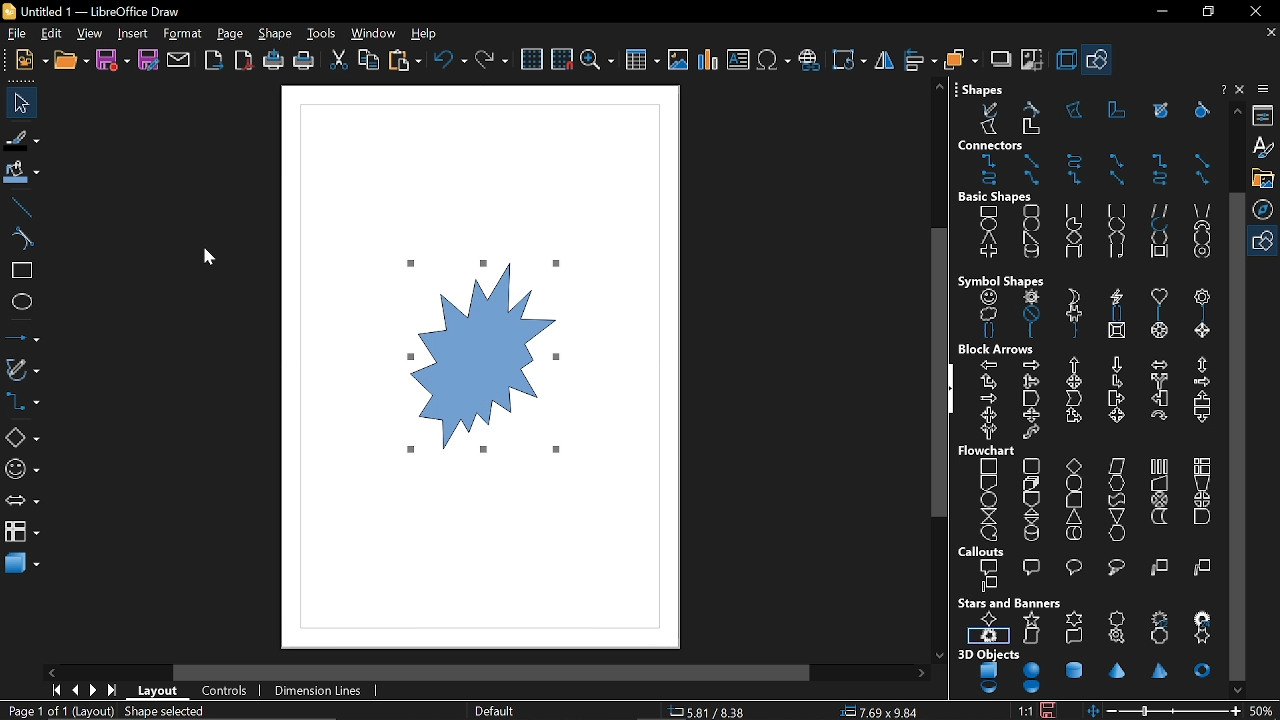  Describe the element at coordinates (707, 60) in the screenshot. I see `Insert chart` at that location.